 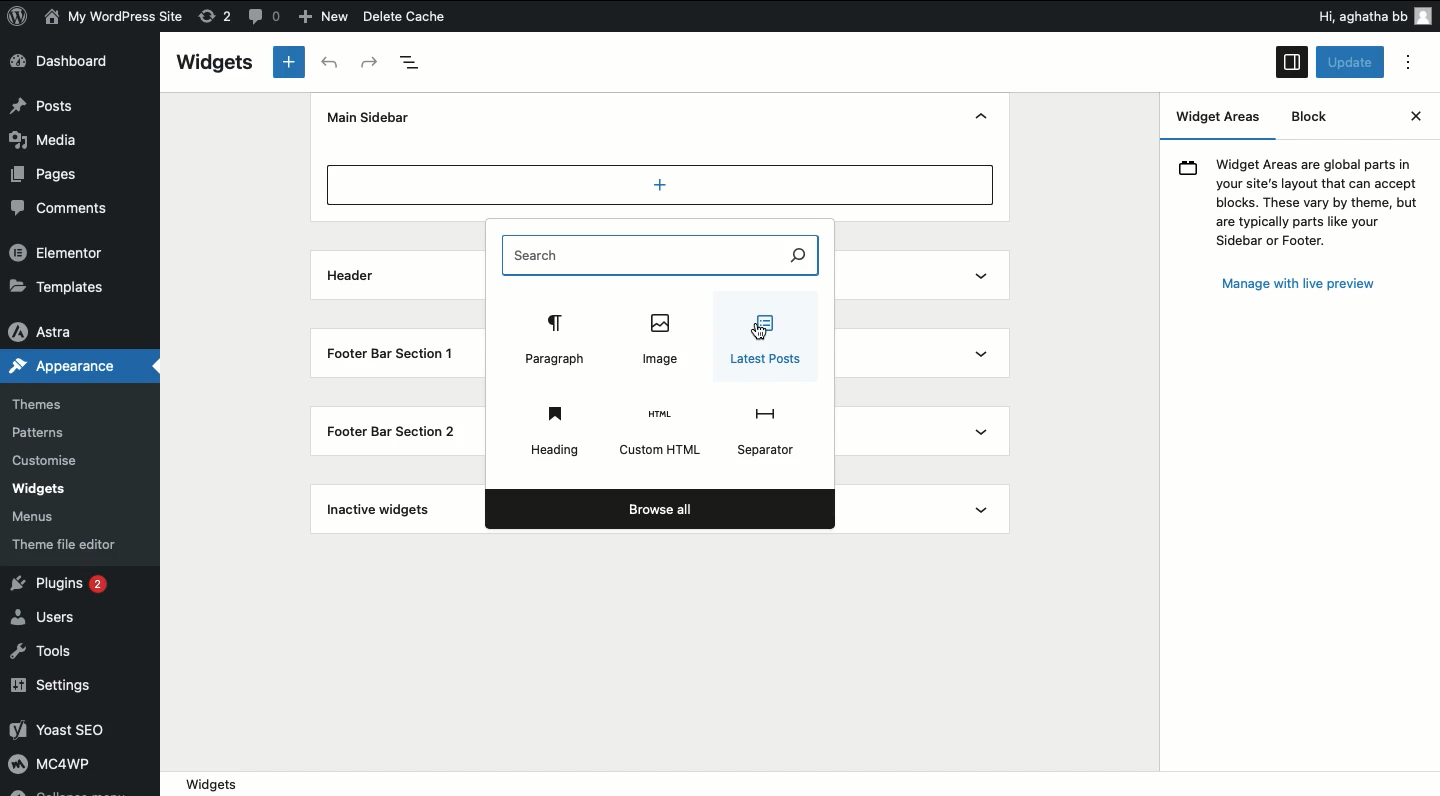 I want to click on Undo, so click(x=332, y=63).